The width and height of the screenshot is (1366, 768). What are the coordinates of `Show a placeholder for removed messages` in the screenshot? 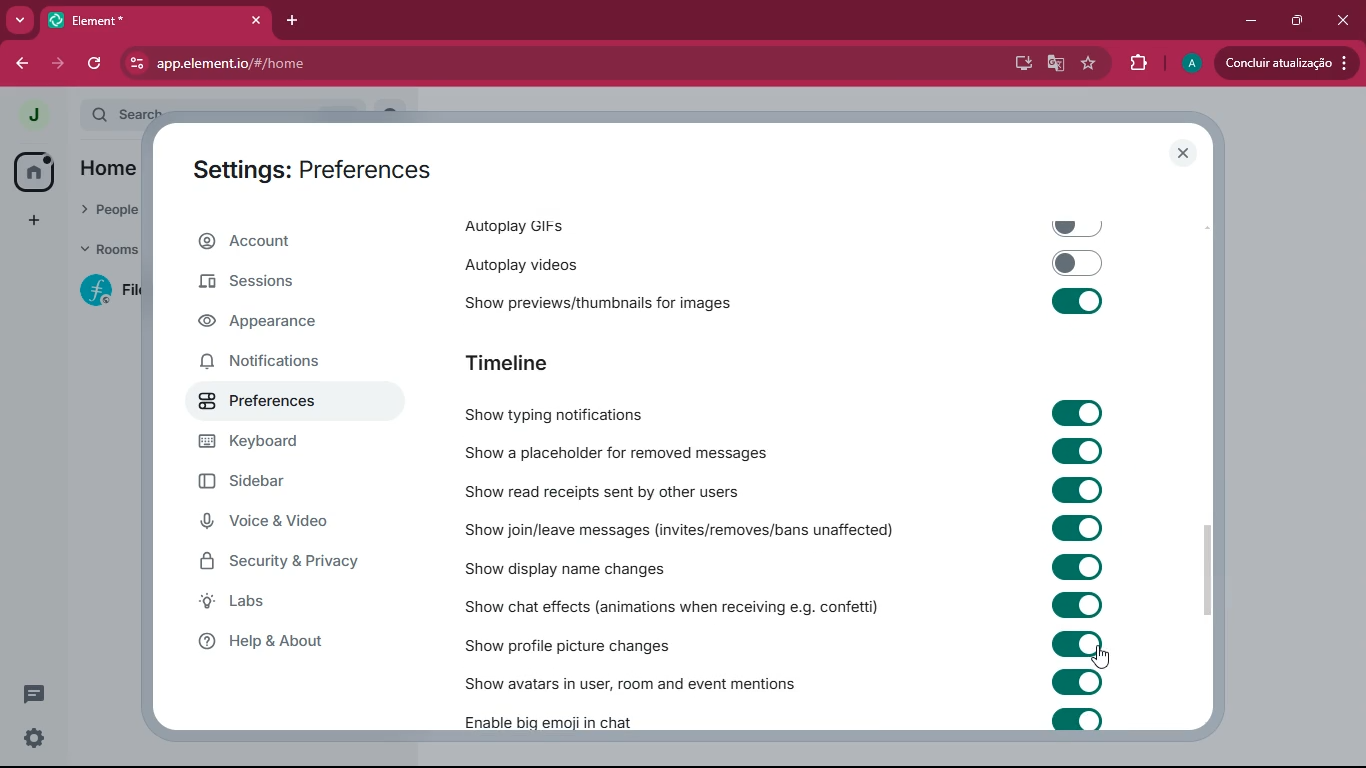 It's located at (789, 452).